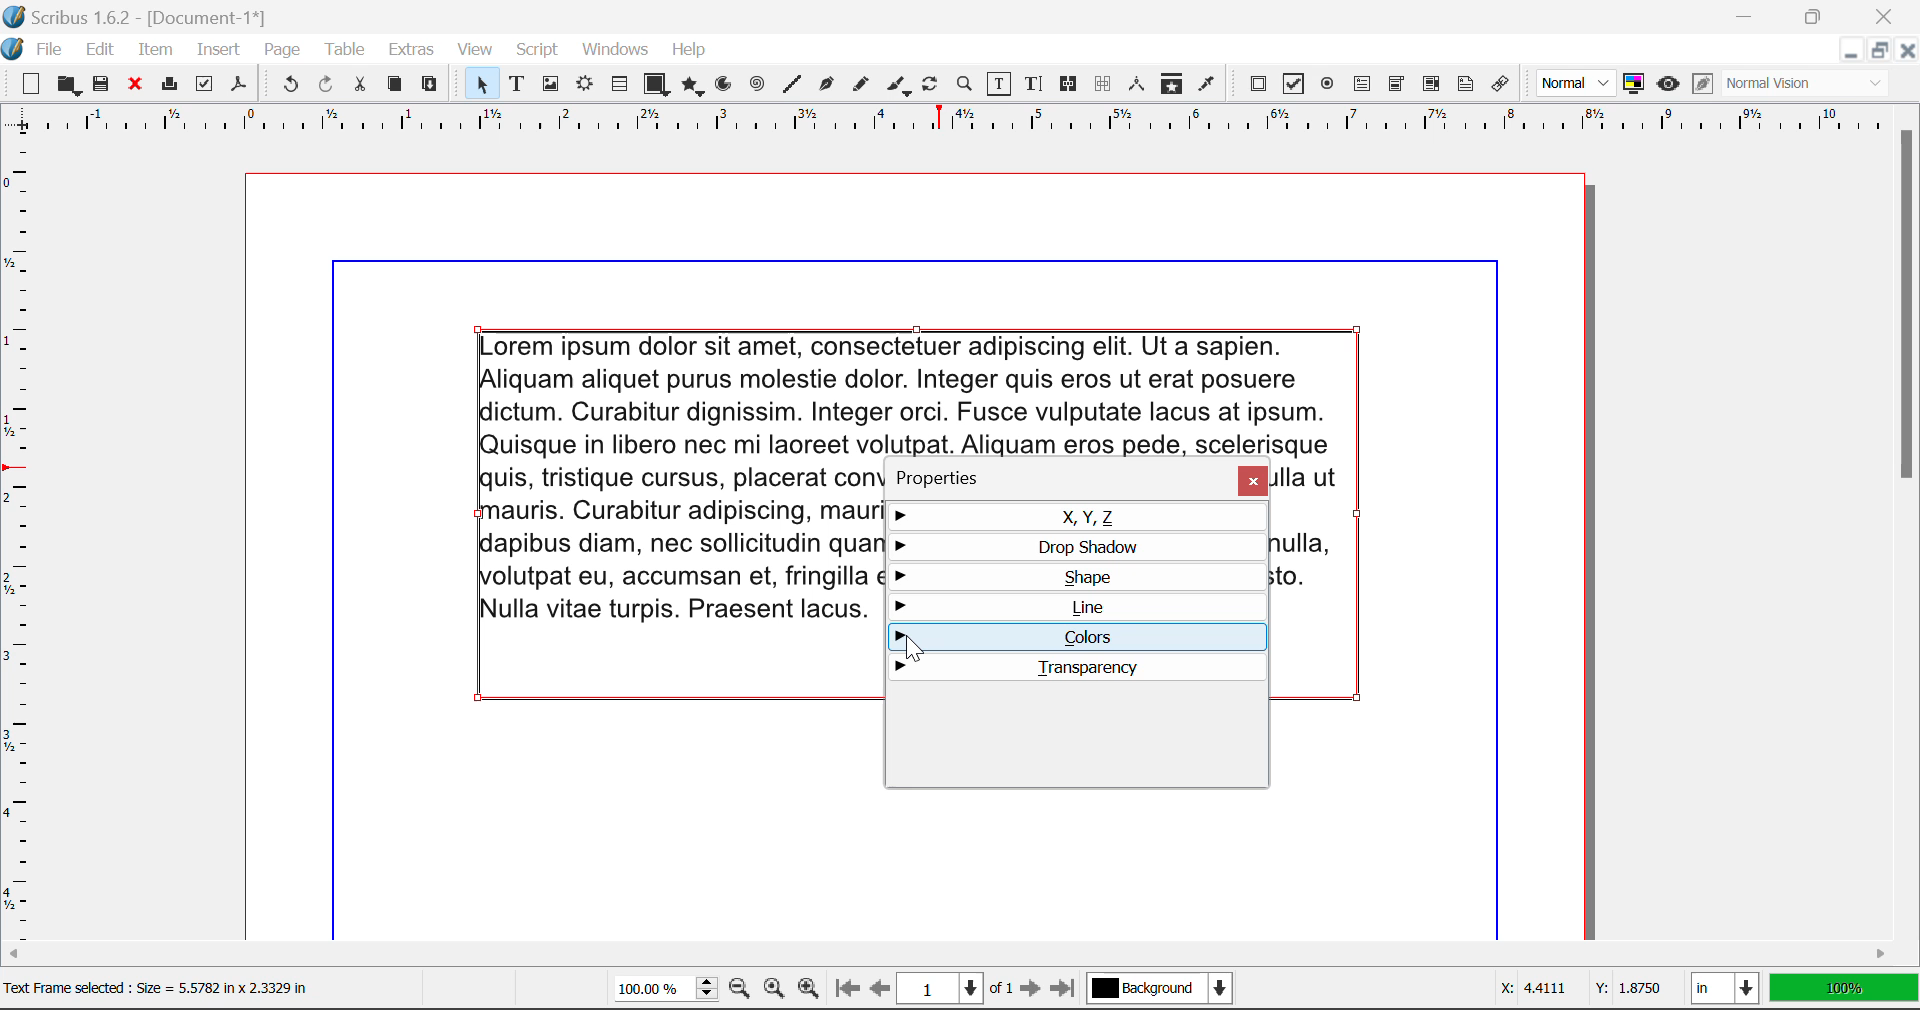 This screenshot has width=1920, height=1010. I want to click on scribus logo, so click(14, 50).